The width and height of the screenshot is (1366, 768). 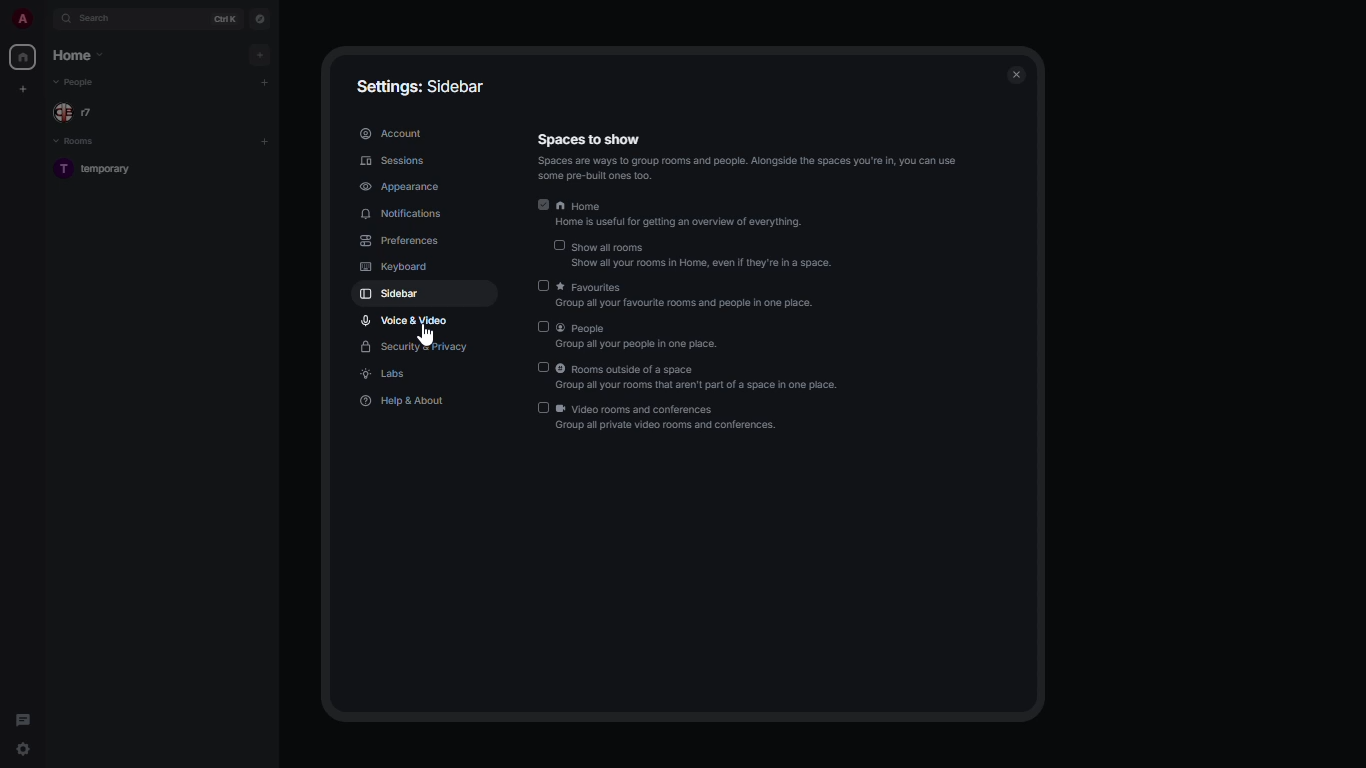 I want to click on enabled, so click(x=537, y=204).